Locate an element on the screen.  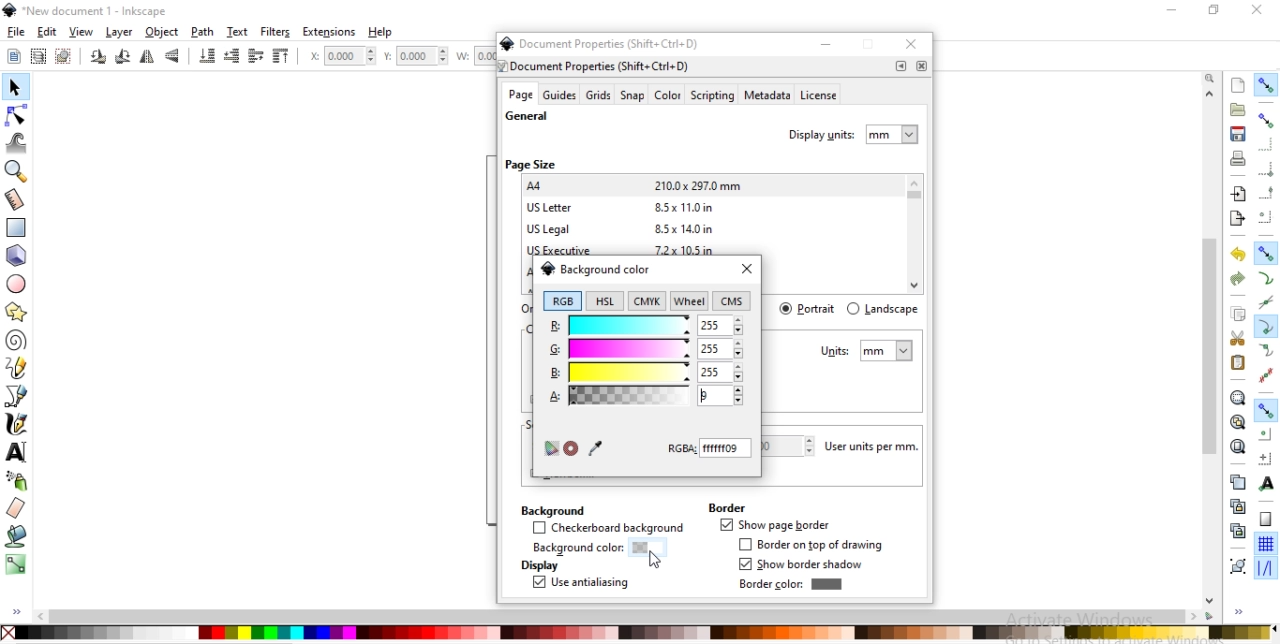
help is located at coordinates (382, 32).